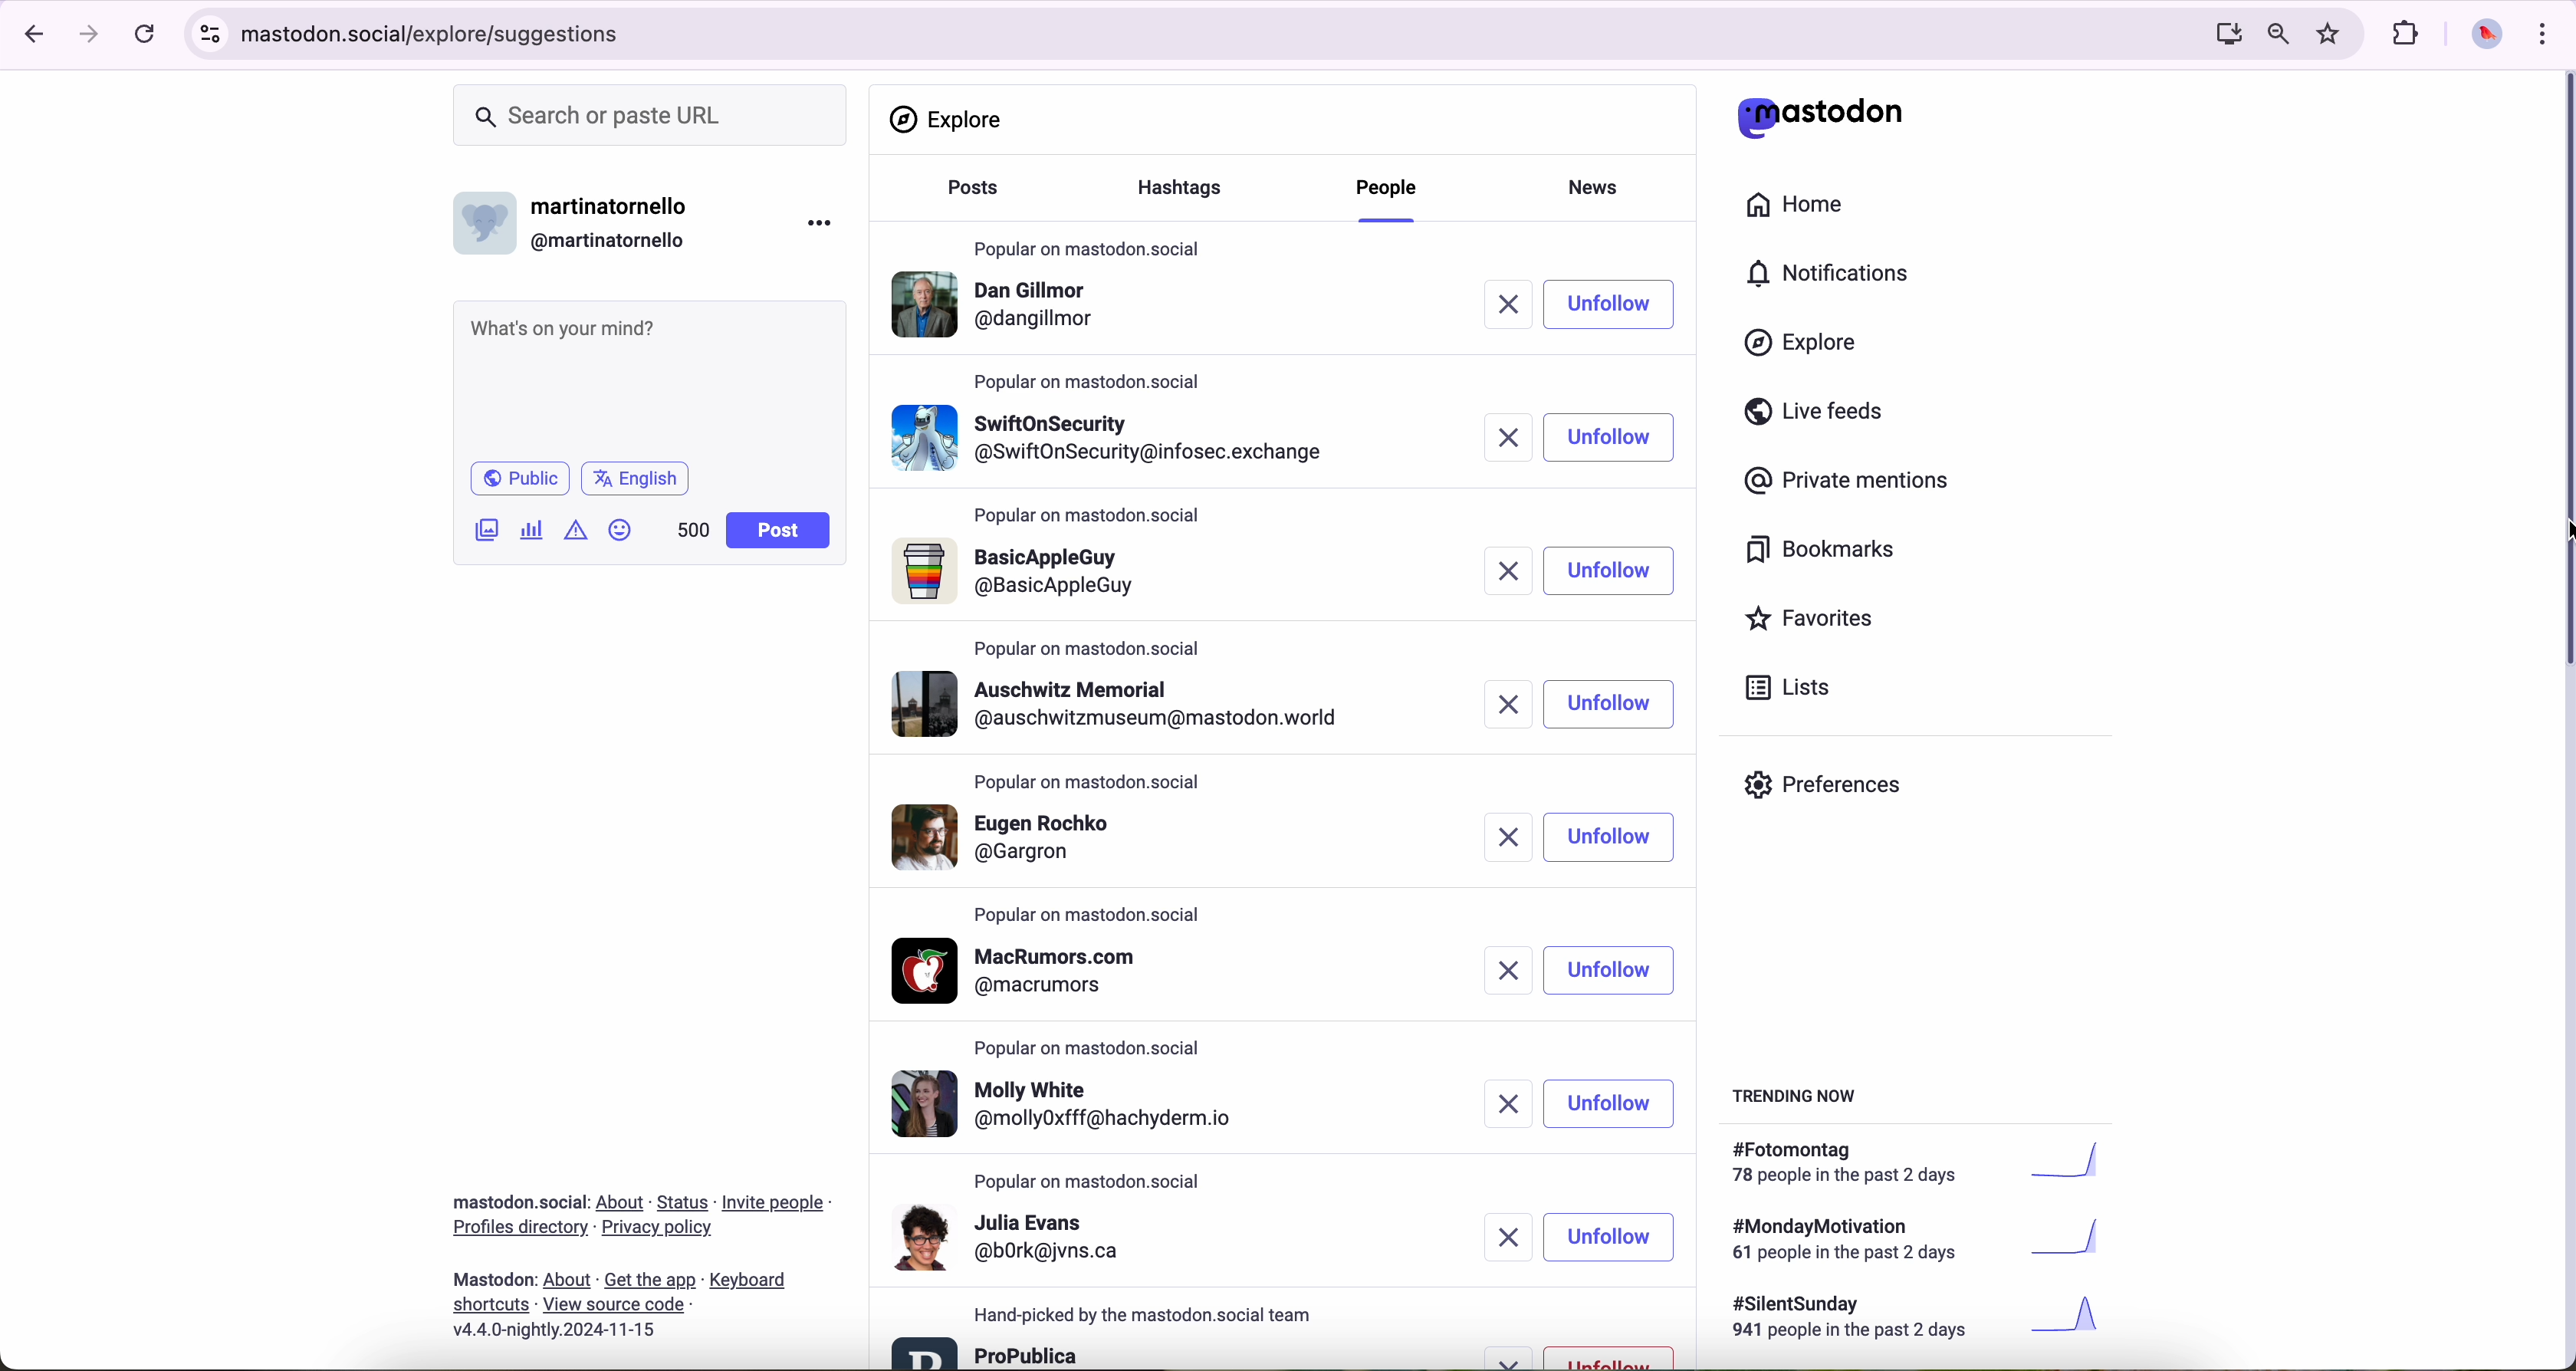 The image size is (2576, 1371). I want to click on profile, so click(1027, 835).